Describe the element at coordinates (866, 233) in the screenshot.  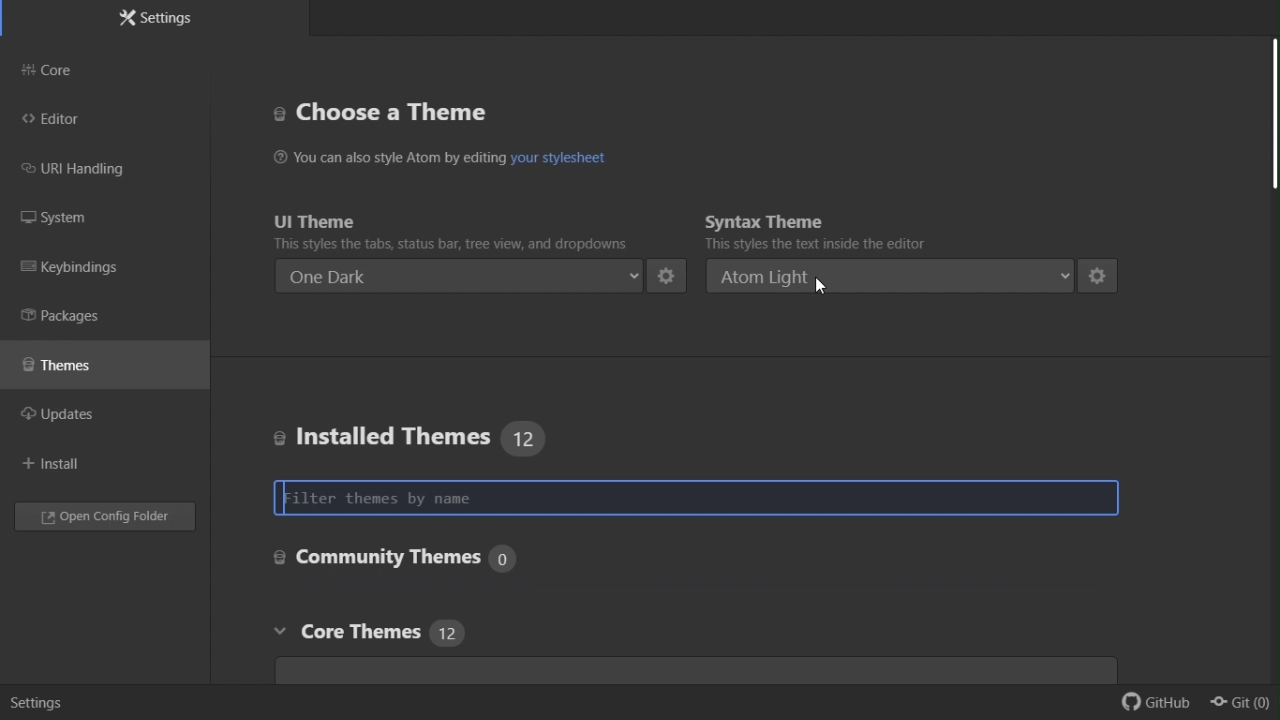
I see `Syntax theme` at that location.